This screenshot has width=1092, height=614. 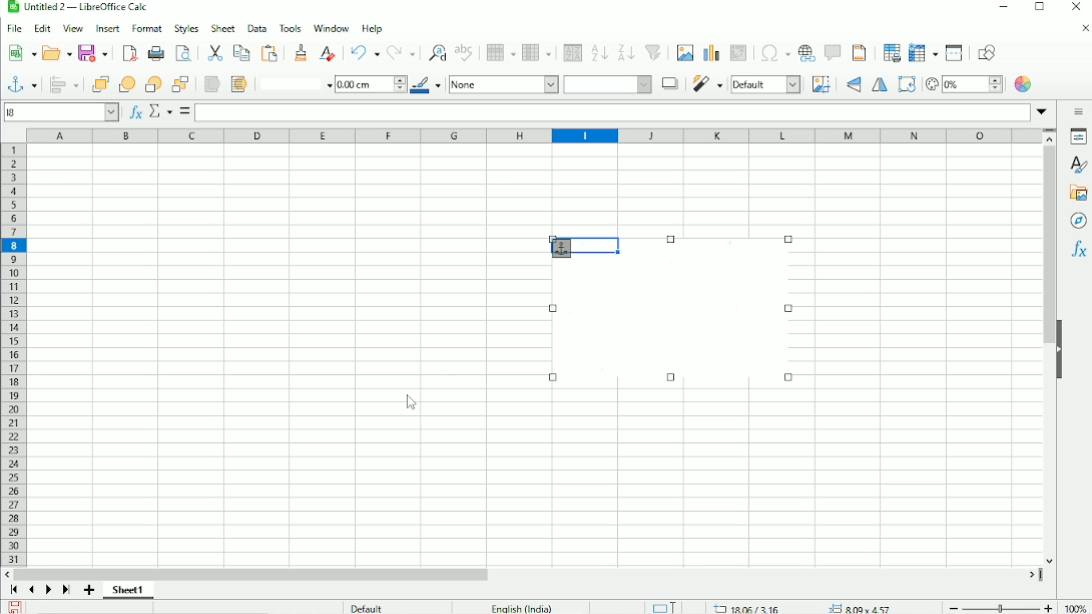 What do you see at coordinates (1001, 607) in the screenshot?
I see `Zoom out/in` at bounding box center [1001, 607].